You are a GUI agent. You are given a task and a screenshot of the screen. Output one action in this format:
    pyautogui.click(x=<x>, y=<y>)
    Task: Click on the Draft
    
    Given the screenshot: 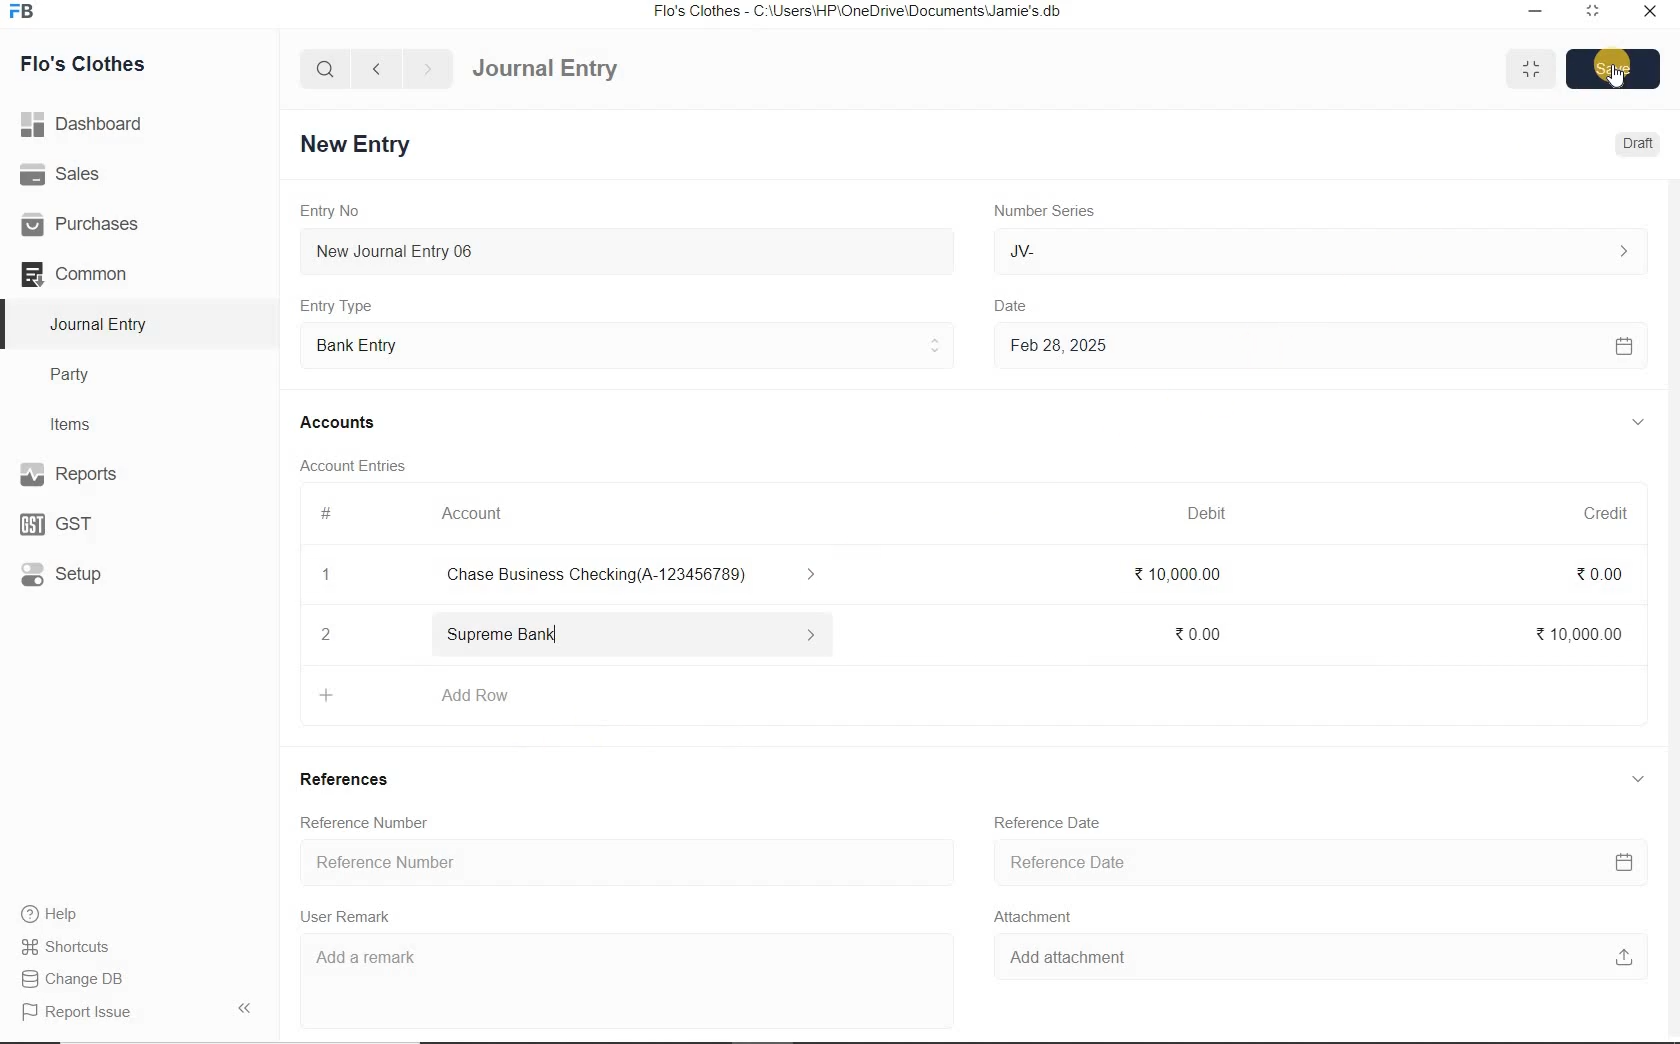 What is the action you would take?
    pyautogui.click(x=1634, y=144)
    